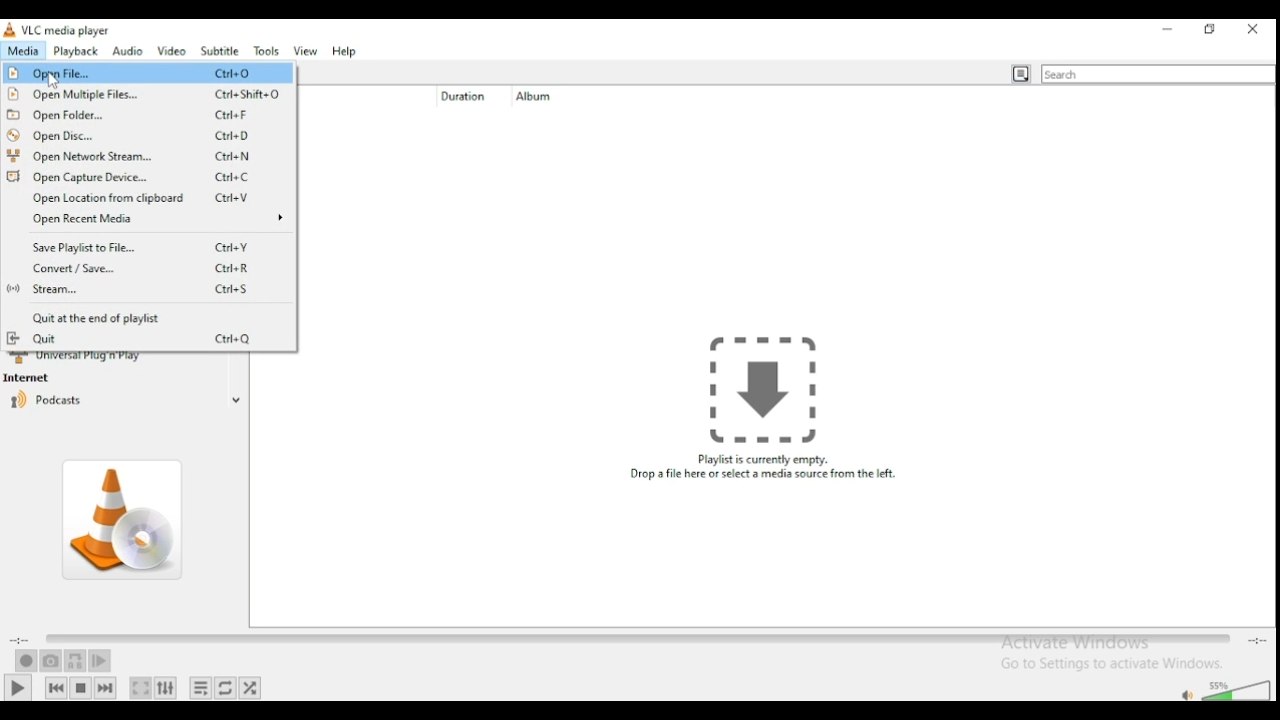  Describe the element at coordinates (346, 51) in the screenshot. I see `help` at that location.